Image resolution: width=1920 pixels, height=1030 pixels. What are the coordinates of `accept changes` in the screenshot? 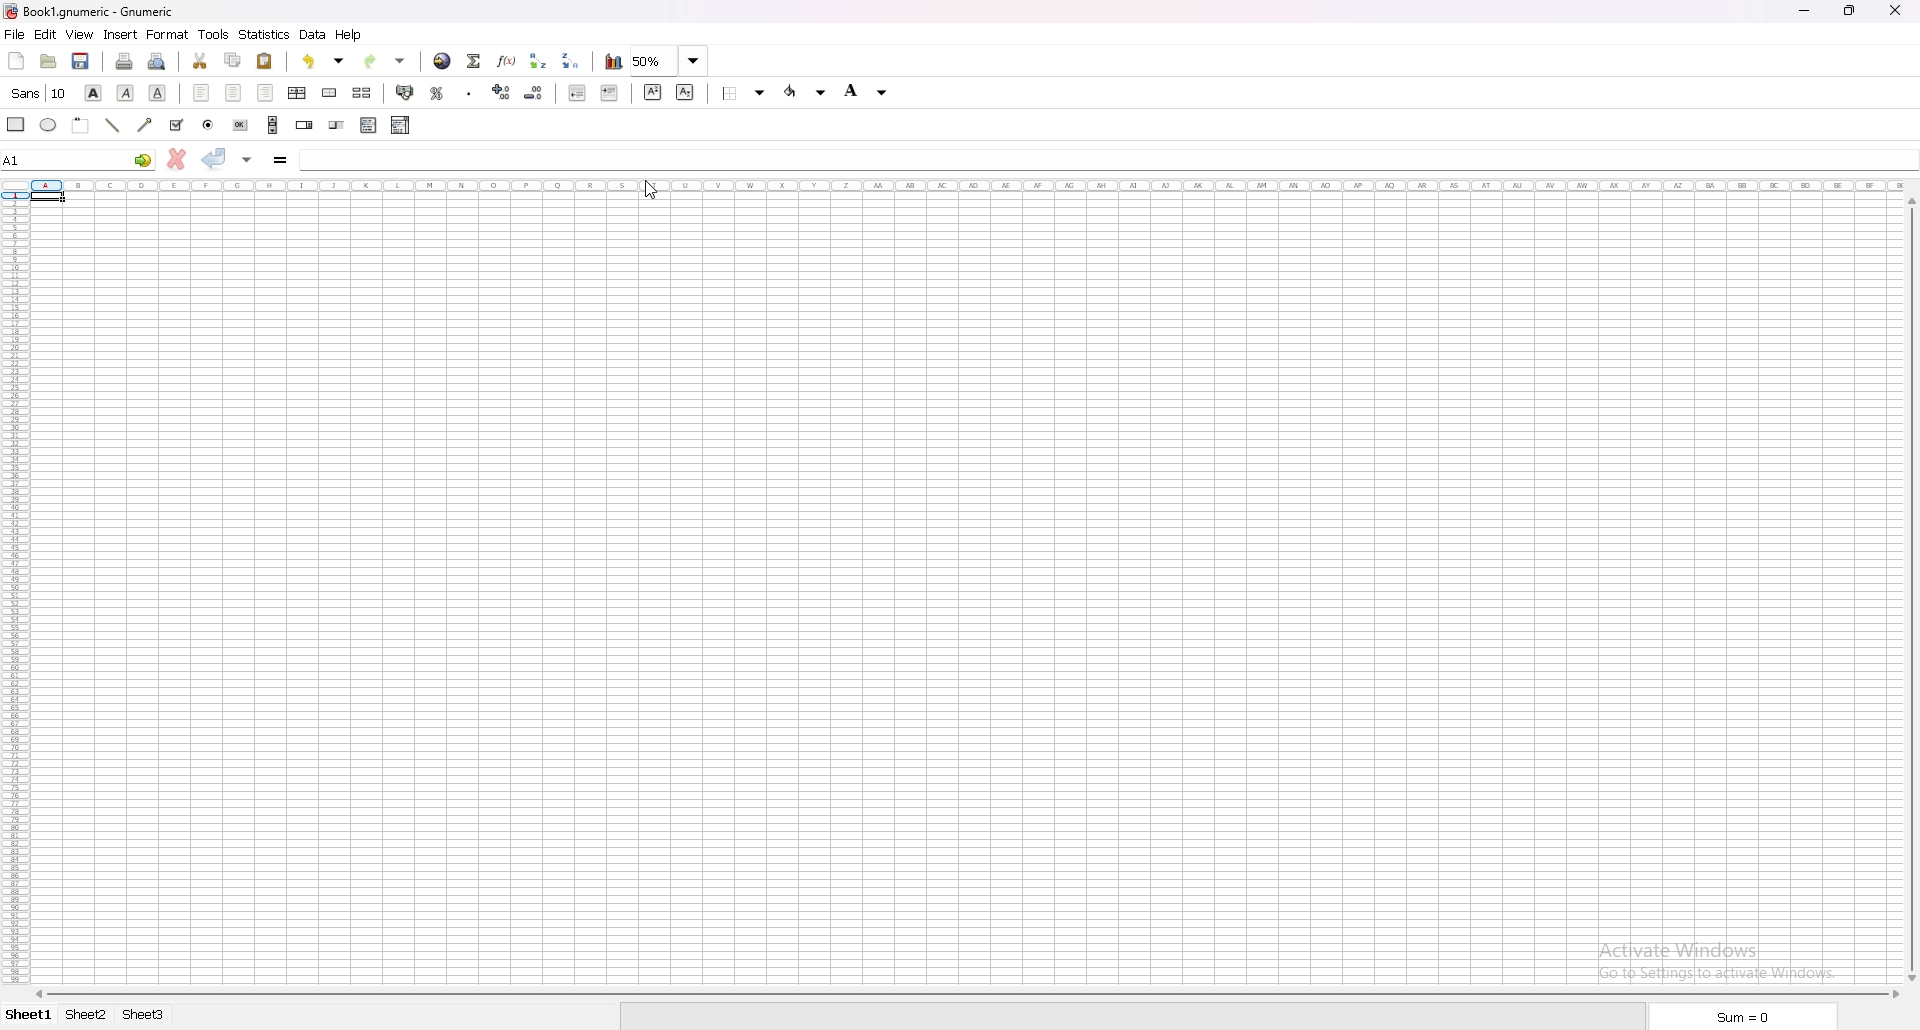 It's located at (214, 158).